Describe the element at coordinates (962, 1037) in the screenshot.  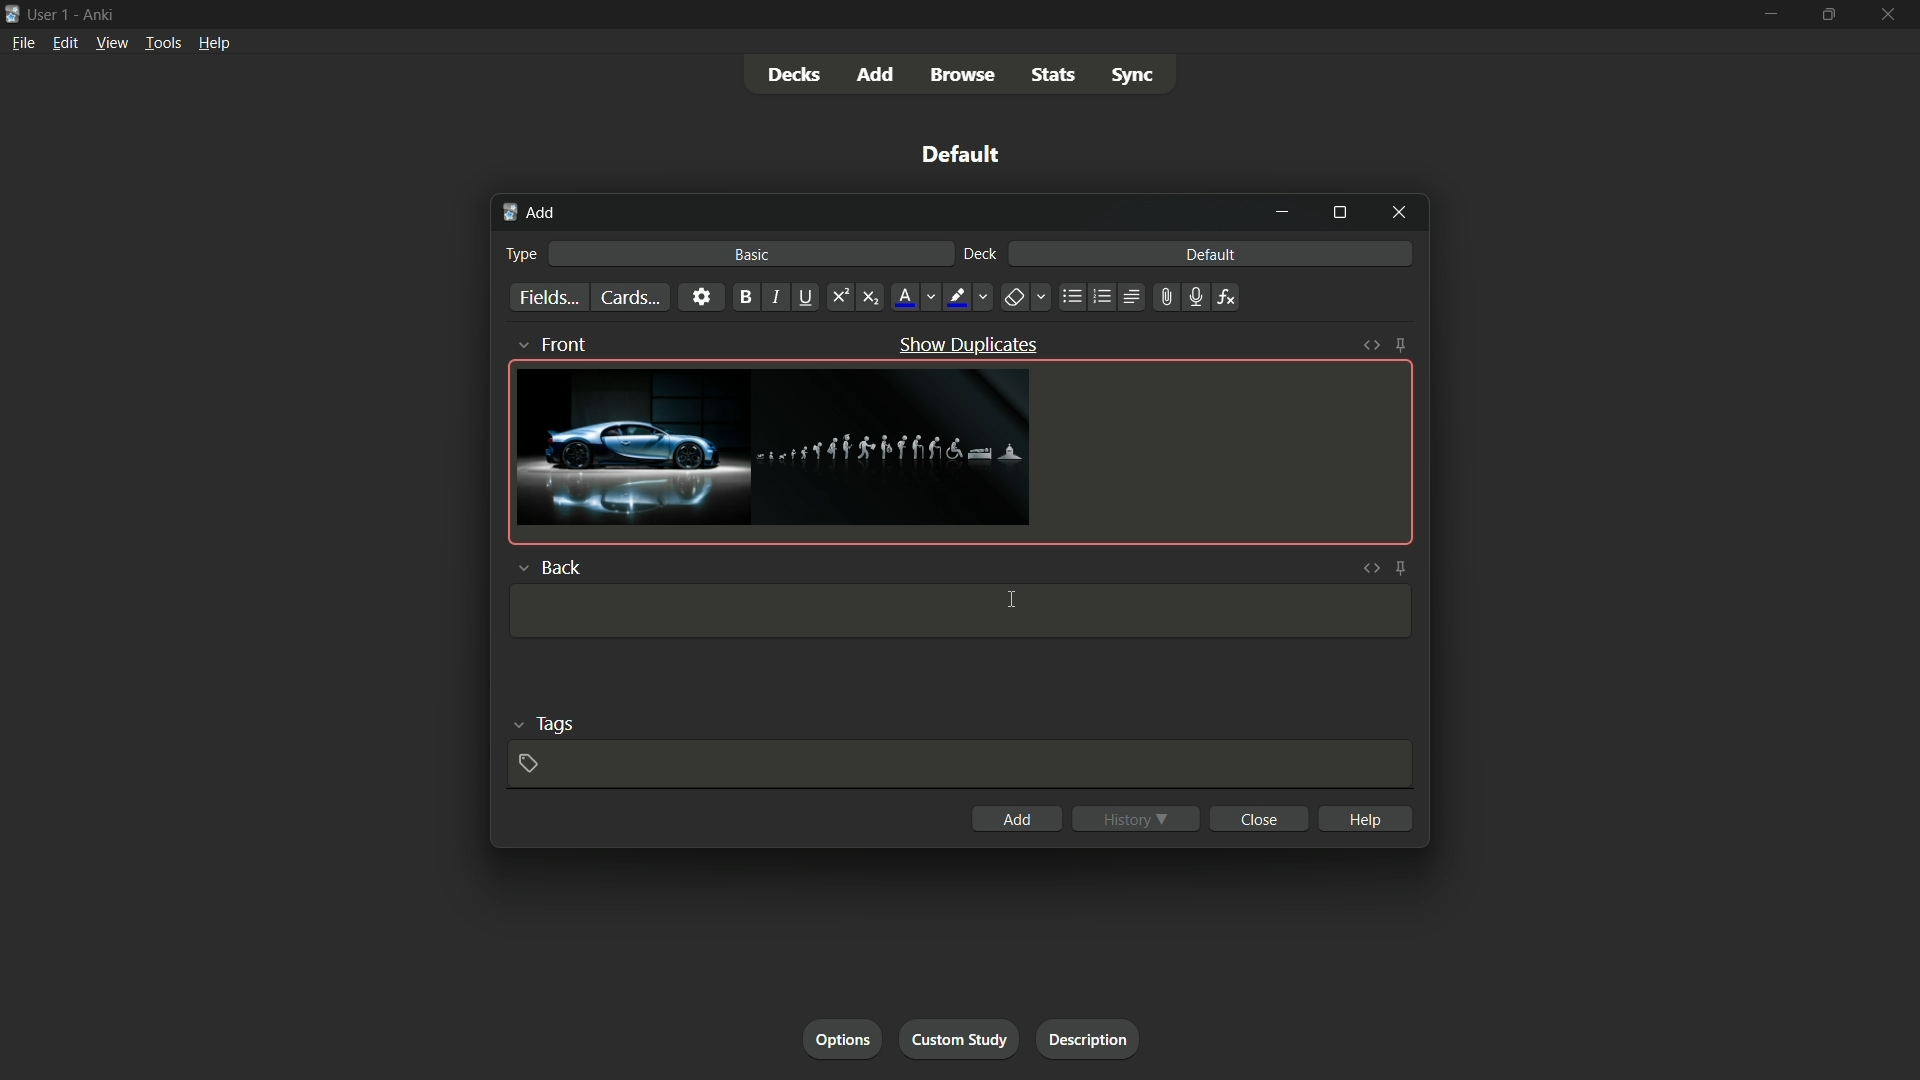
I see `custom study` at that location.